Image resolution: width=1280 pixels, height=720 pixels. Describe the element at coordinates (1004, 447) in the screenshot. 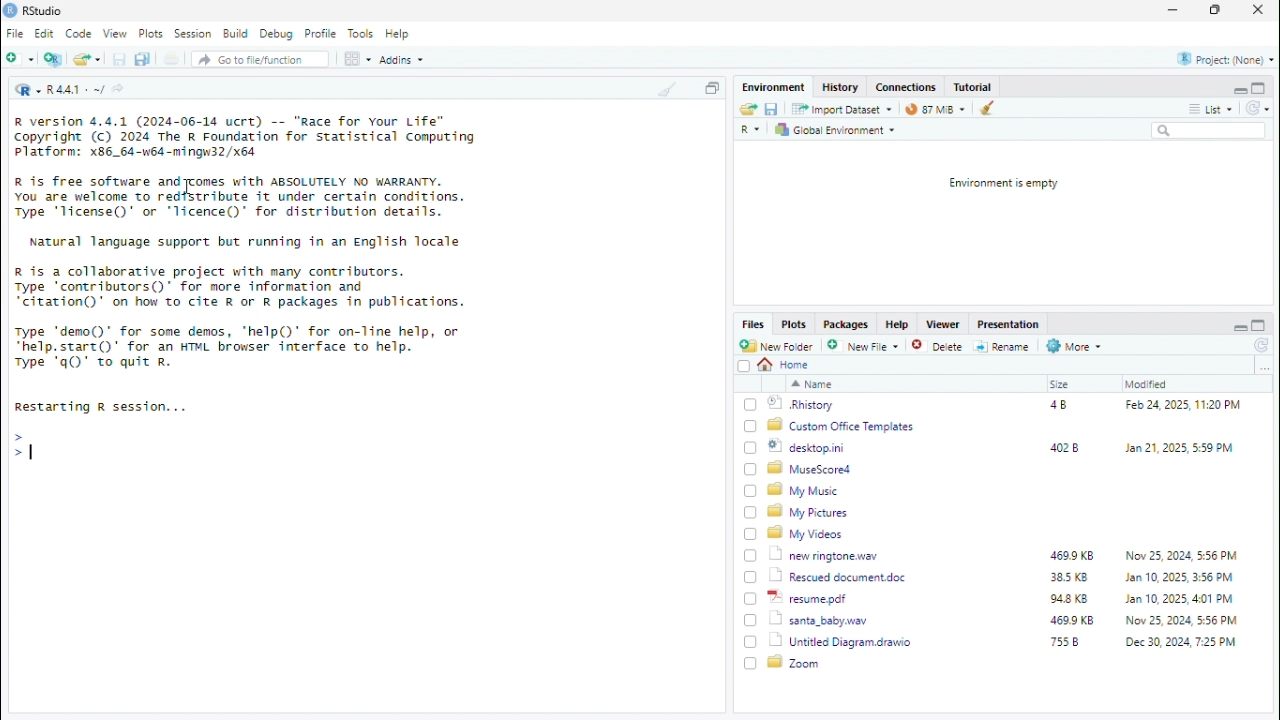

I see `desktop.ini 402B Jan 21, 2025, 5:59 PM` at that location.